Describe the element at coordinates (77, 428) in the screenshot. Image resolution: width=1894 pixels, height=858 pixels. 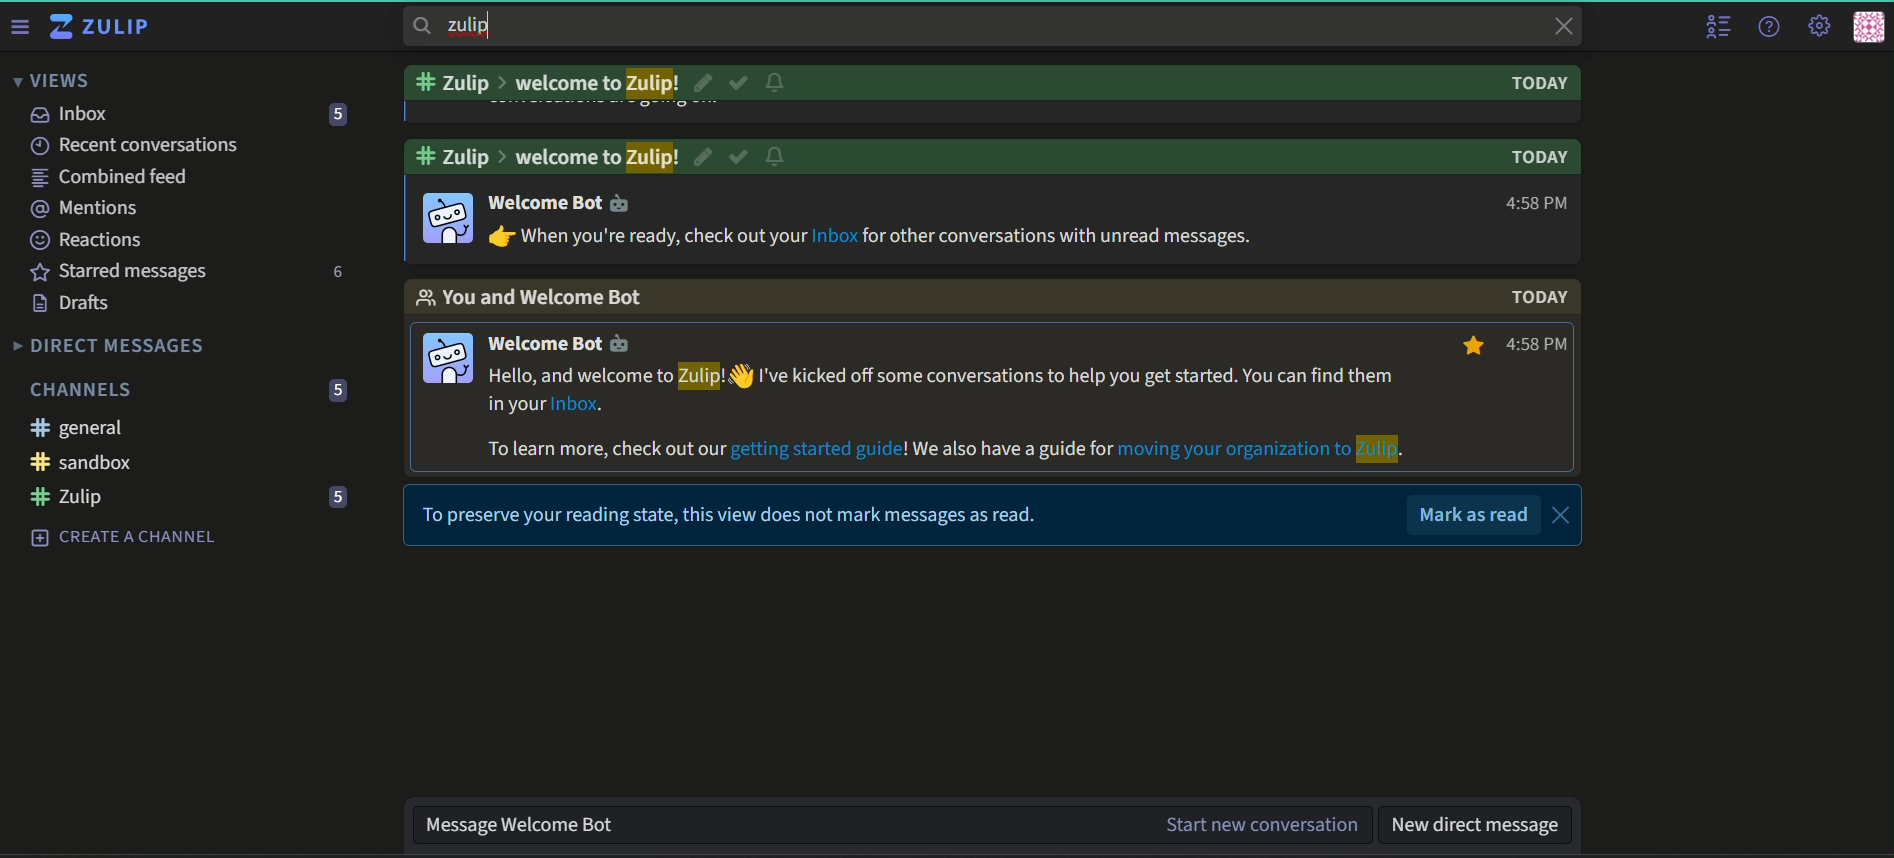
I see `#general` at that location.